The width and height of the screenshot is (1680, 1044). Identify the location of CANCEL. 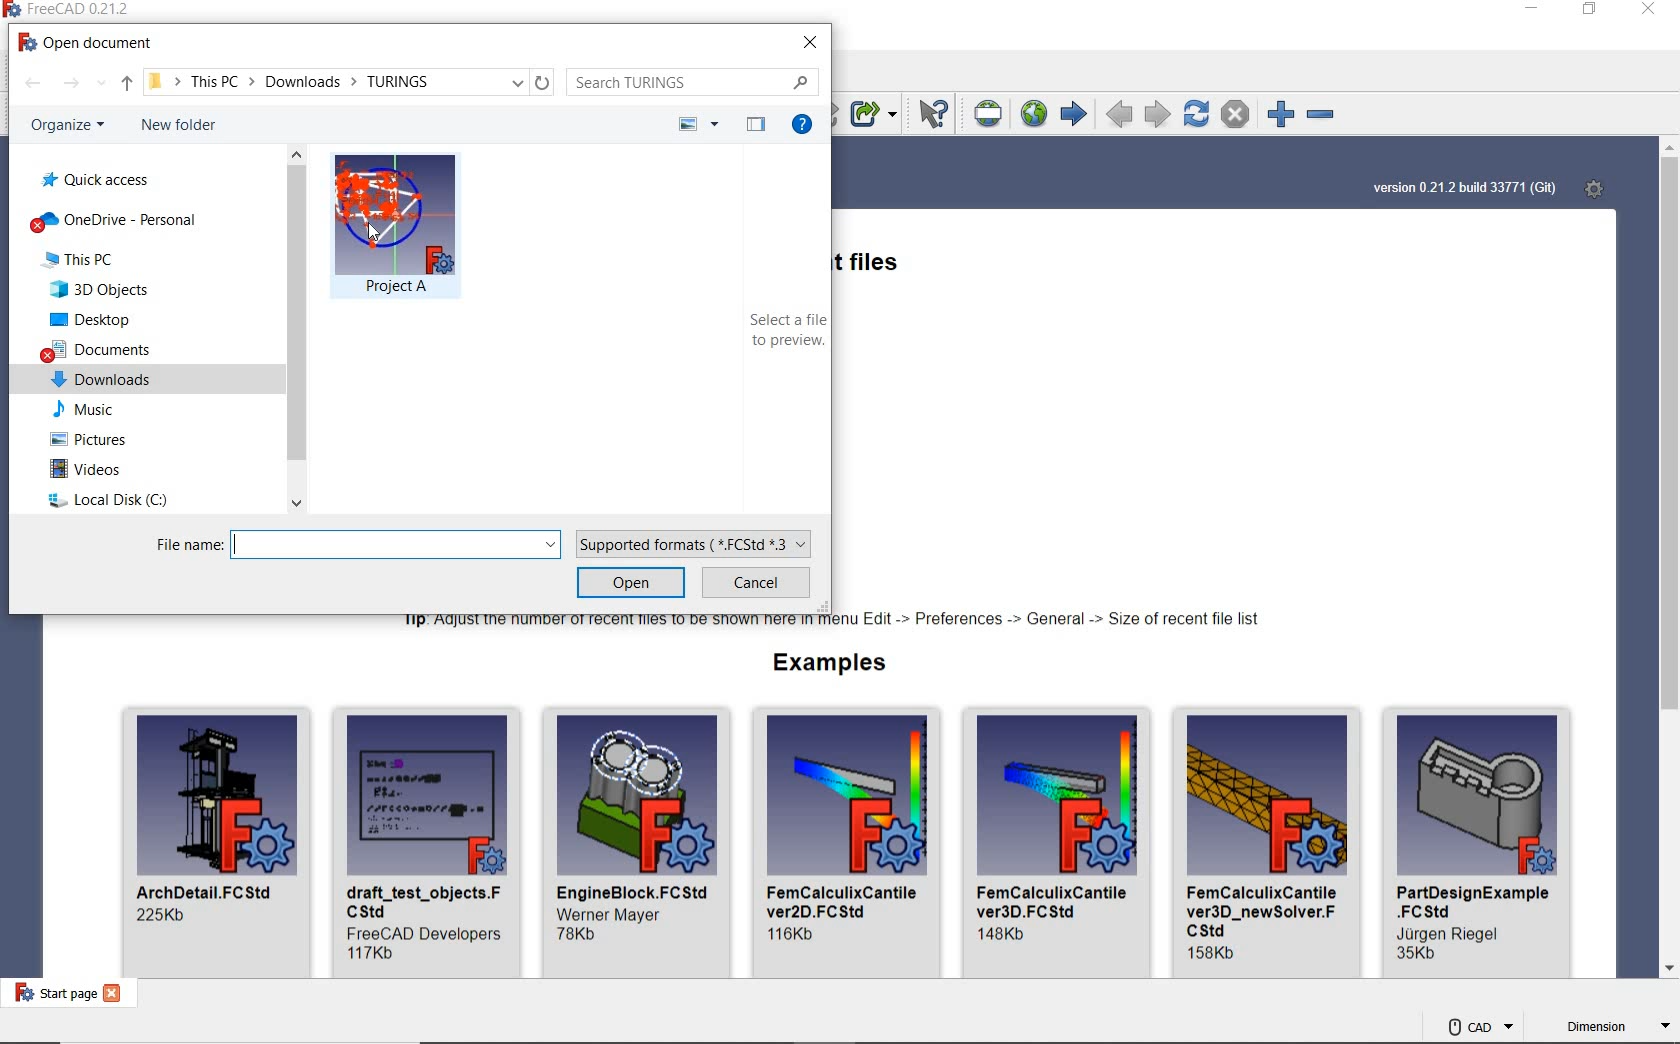
(758, 583).